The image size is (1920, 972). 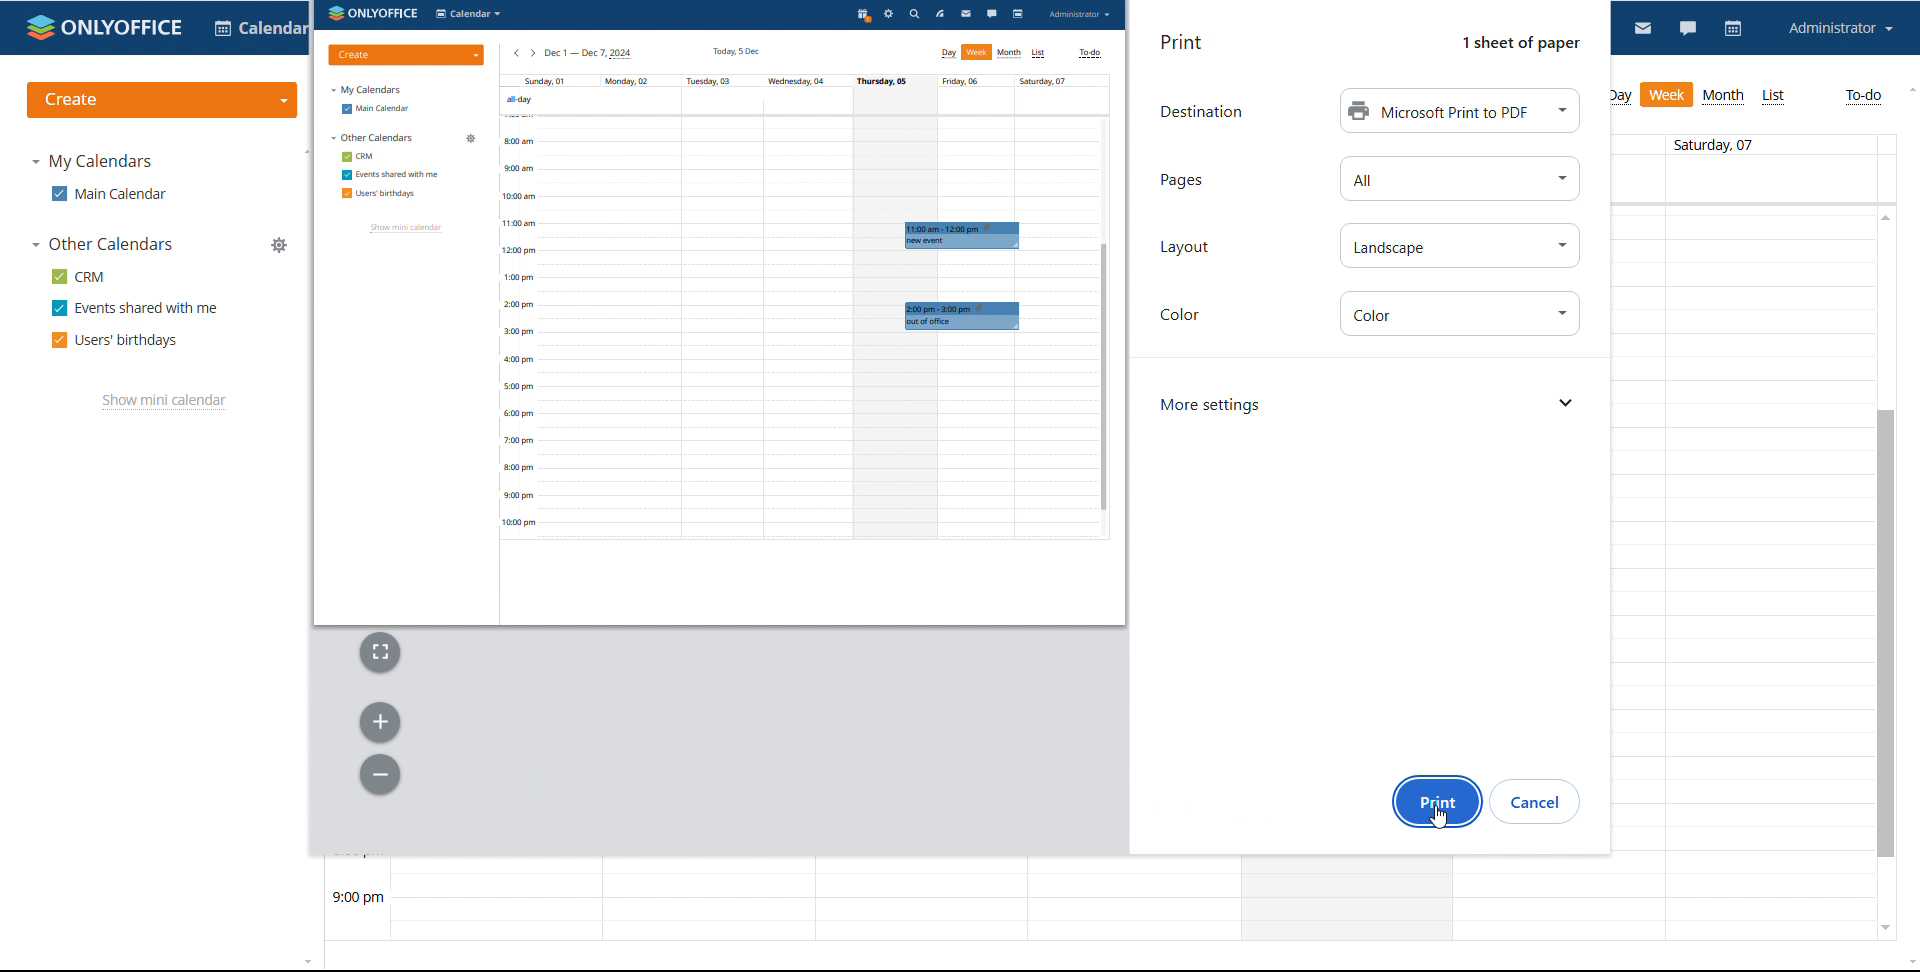 I want to click on days, so click(x=1746, y=145).